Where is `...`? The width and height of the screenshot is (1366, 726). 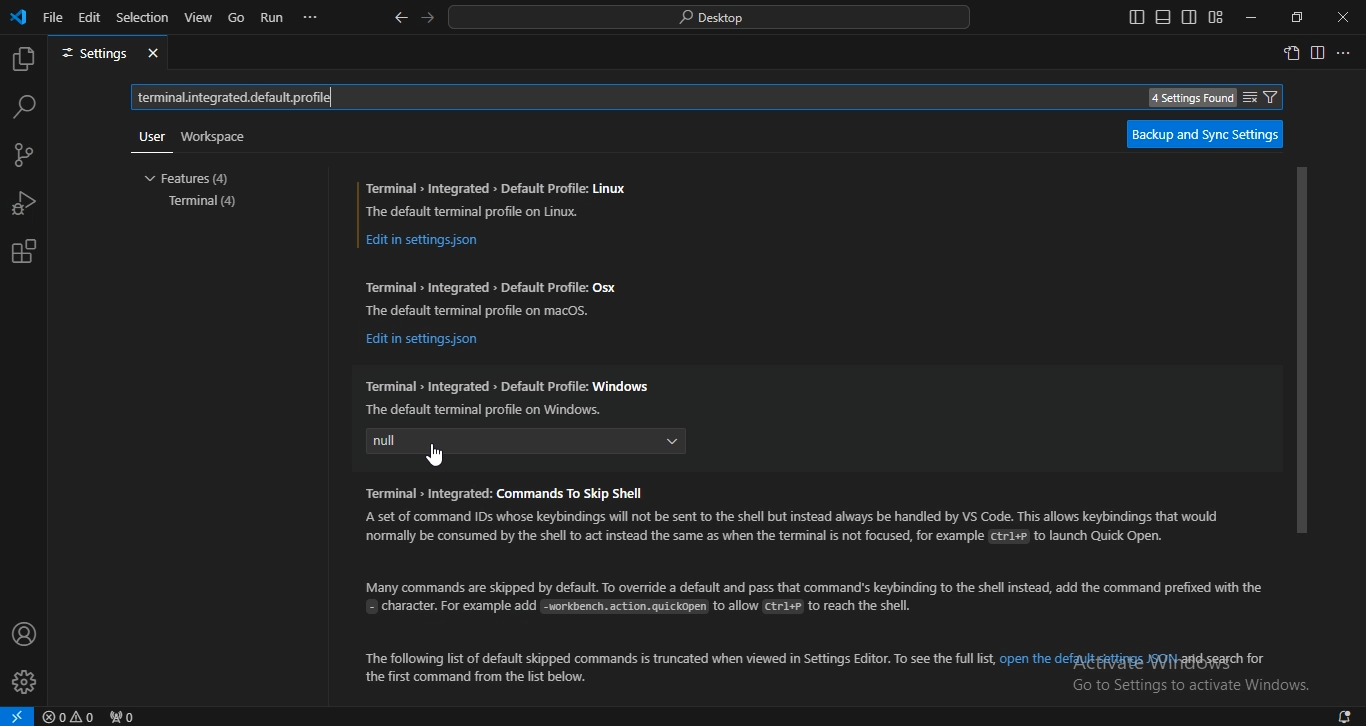 ... is located at coordinates (1341, 51).